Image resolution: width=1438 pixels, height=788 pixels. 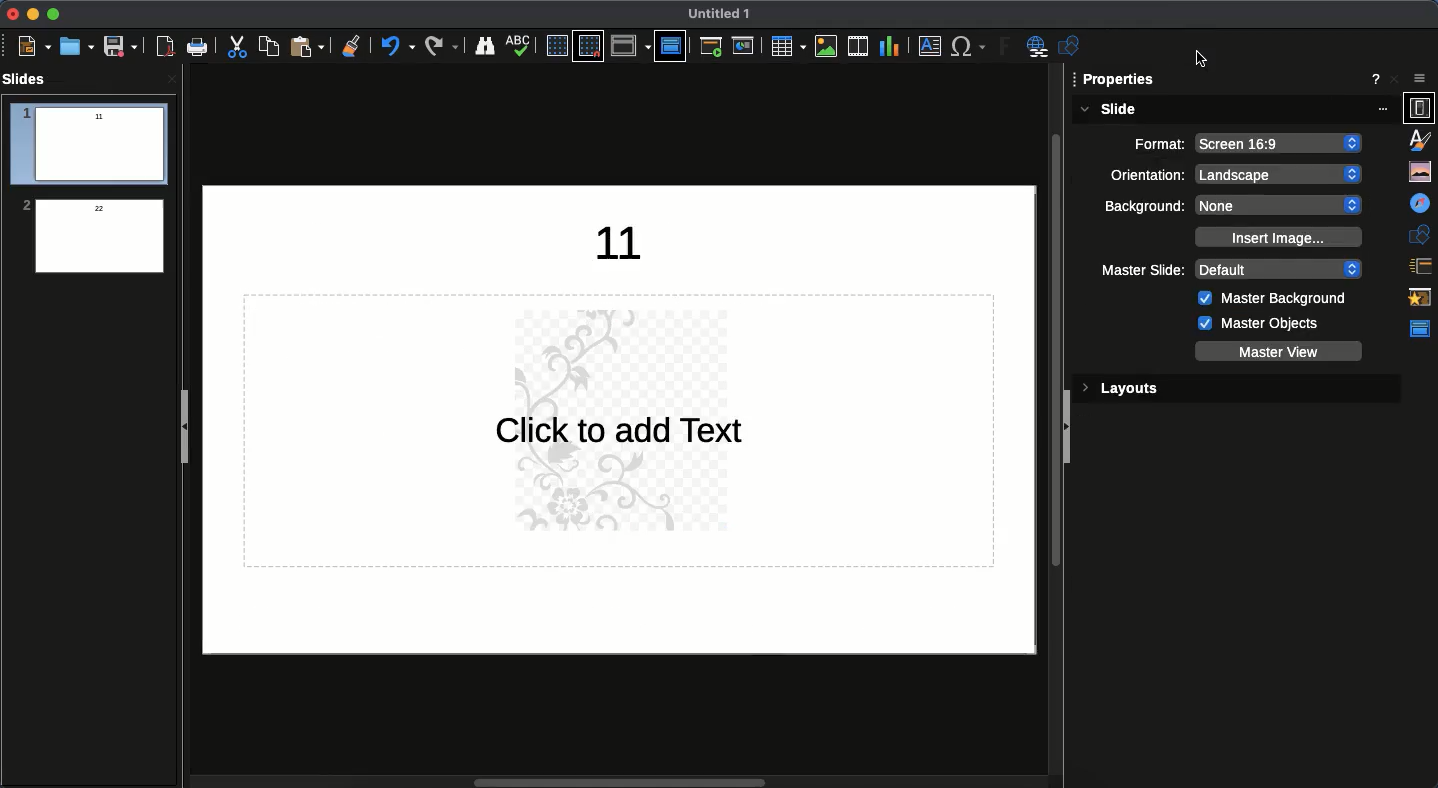 What do you see at coordinates (555, 45) in the screenshot?
I see `Display grid` at bounding box center [555, 45].